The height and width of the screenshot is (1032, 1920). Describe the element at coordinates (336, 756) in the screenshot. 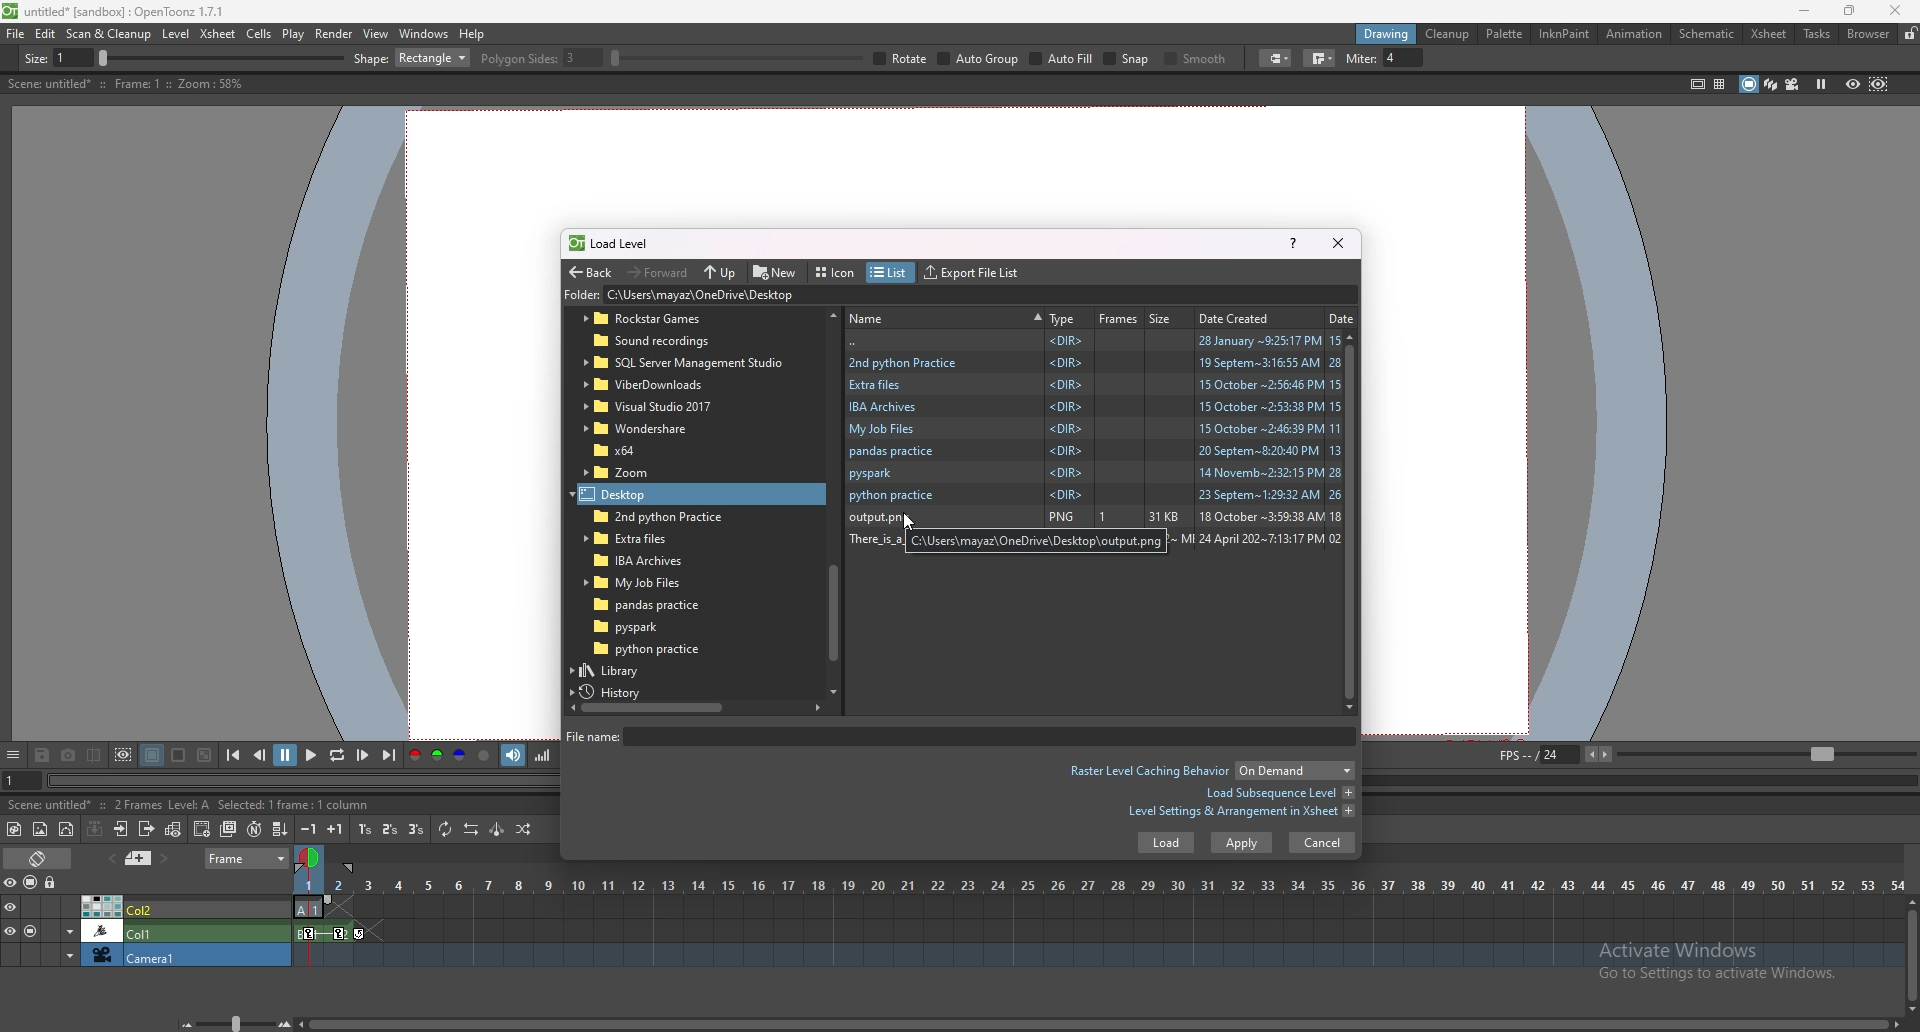

I see `loop` at that location.